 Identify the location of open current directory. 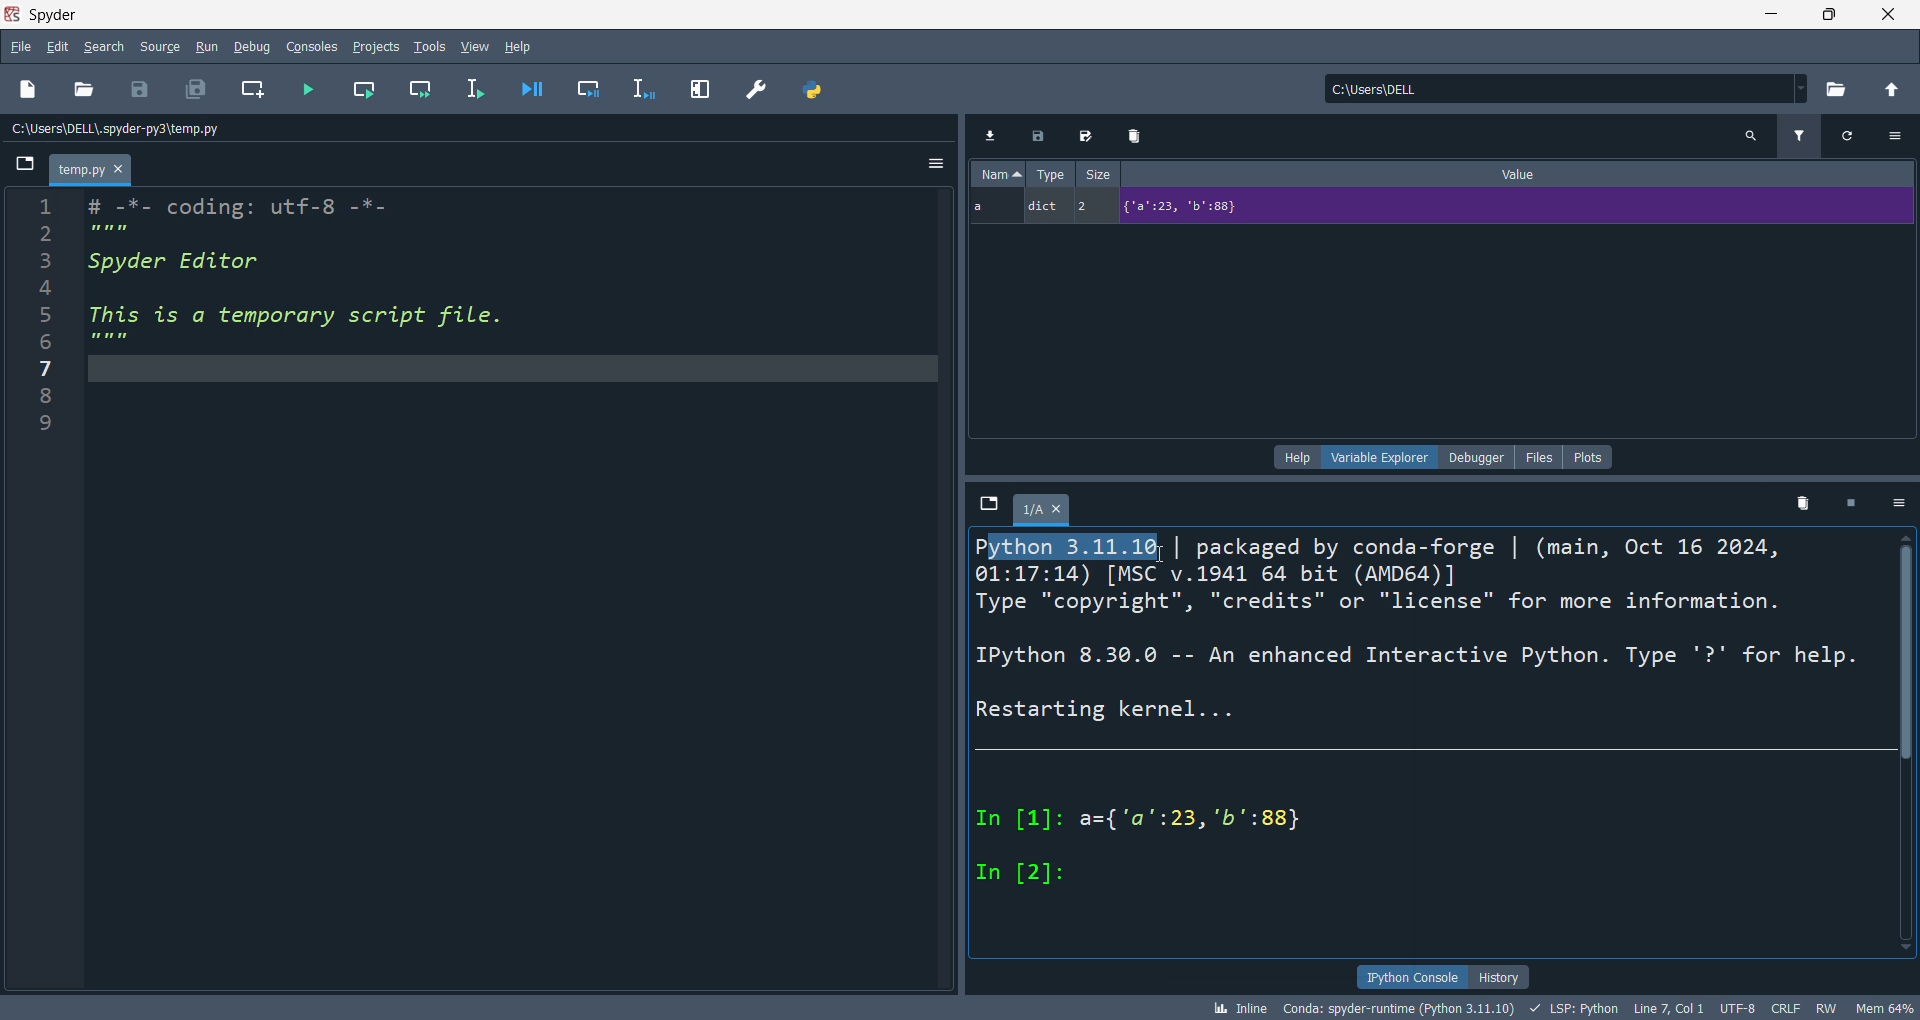
(1841, 90).